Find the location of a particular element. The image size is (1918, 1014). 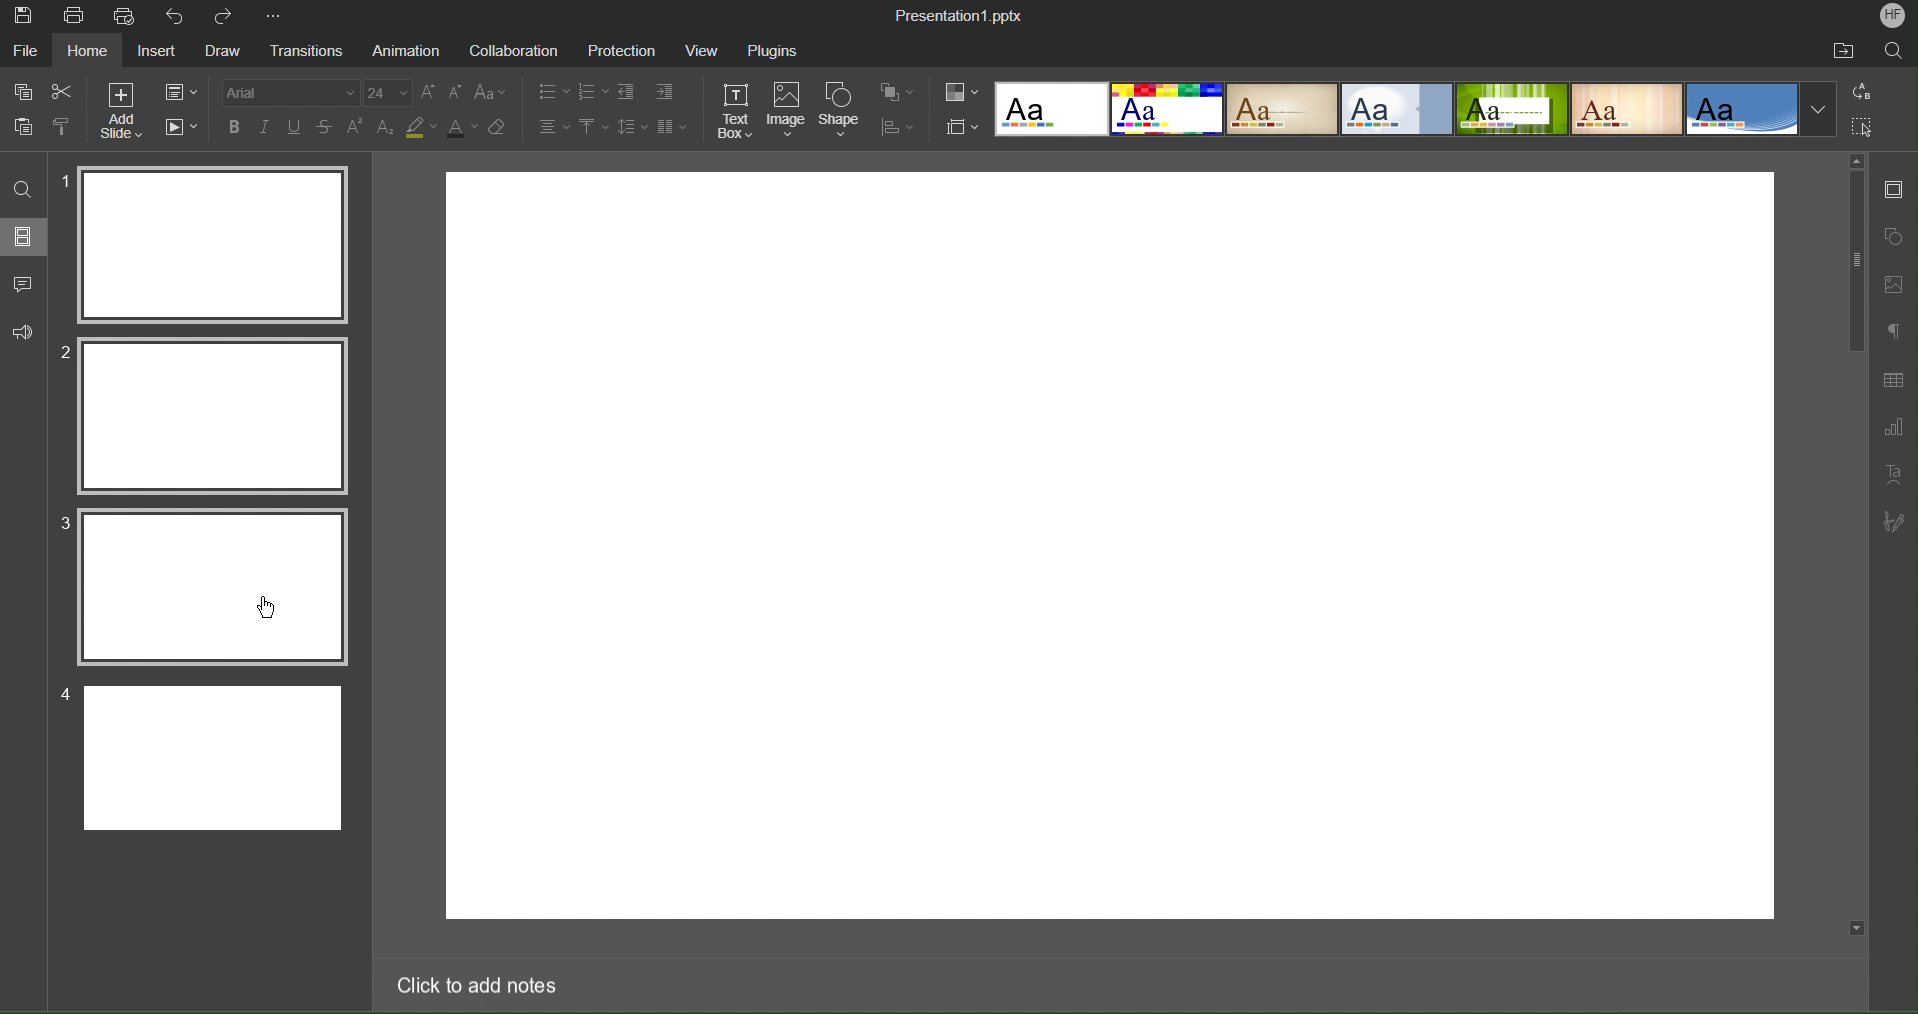

increase font size is located at coordinates (426, 91).